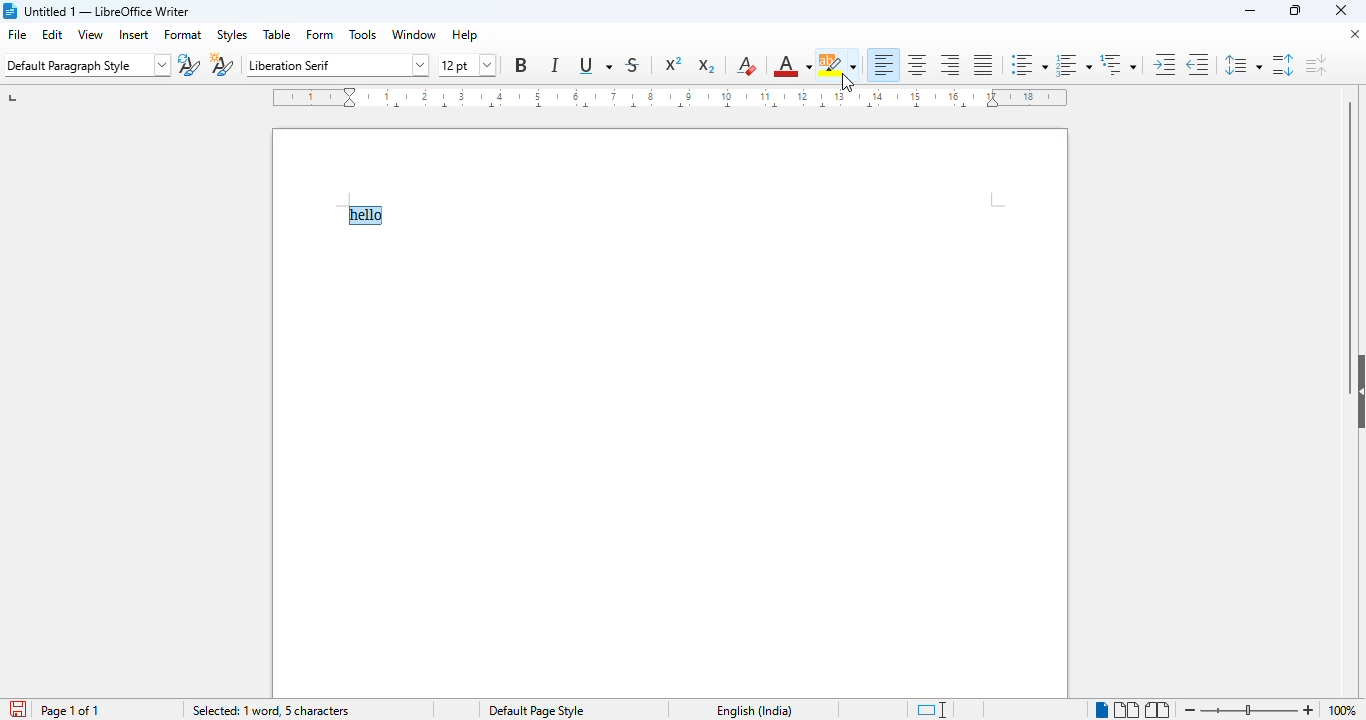  What do you see at coordinates (1029, 64) in the screenshot?
I see `toggle unordered list` at bounding box center [1029, 64].